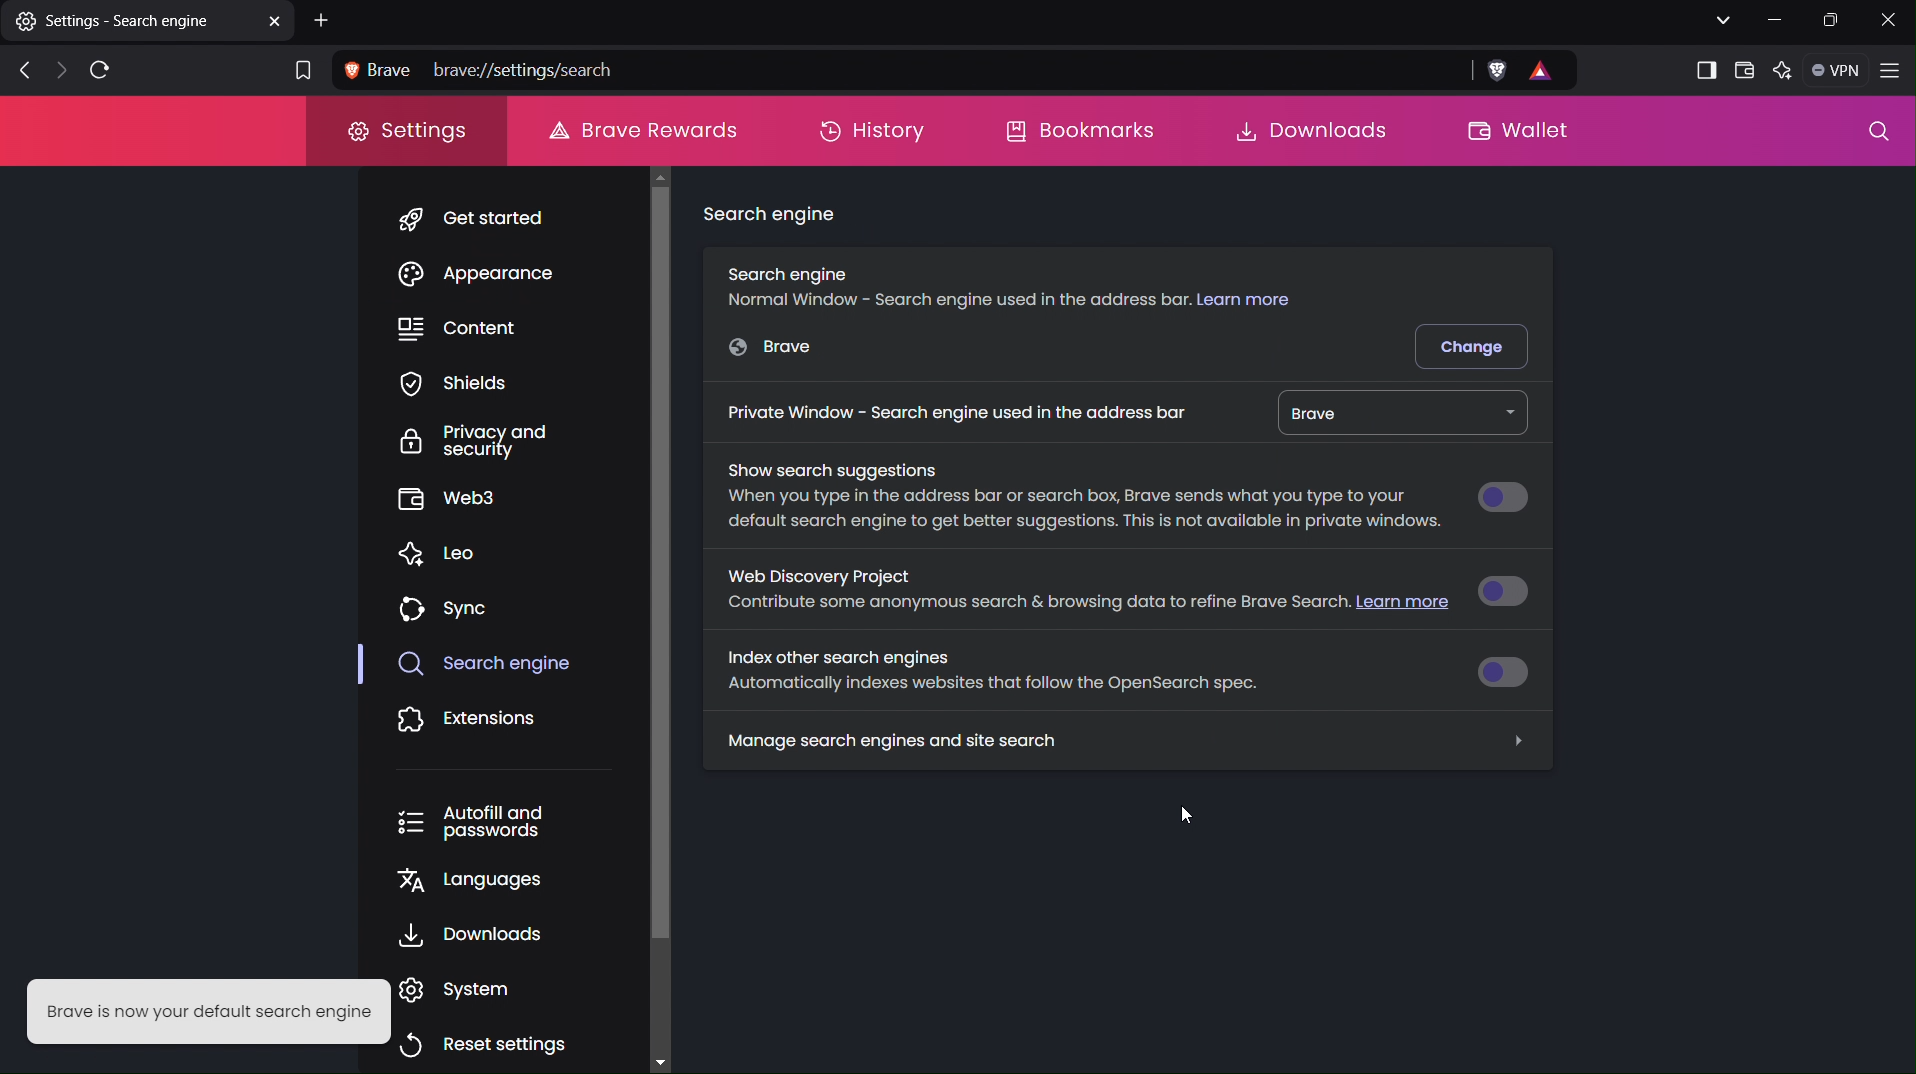 The width and height of the screenshot is (1916, 1074). I want to click on Application Menu, so click(1893, 72).